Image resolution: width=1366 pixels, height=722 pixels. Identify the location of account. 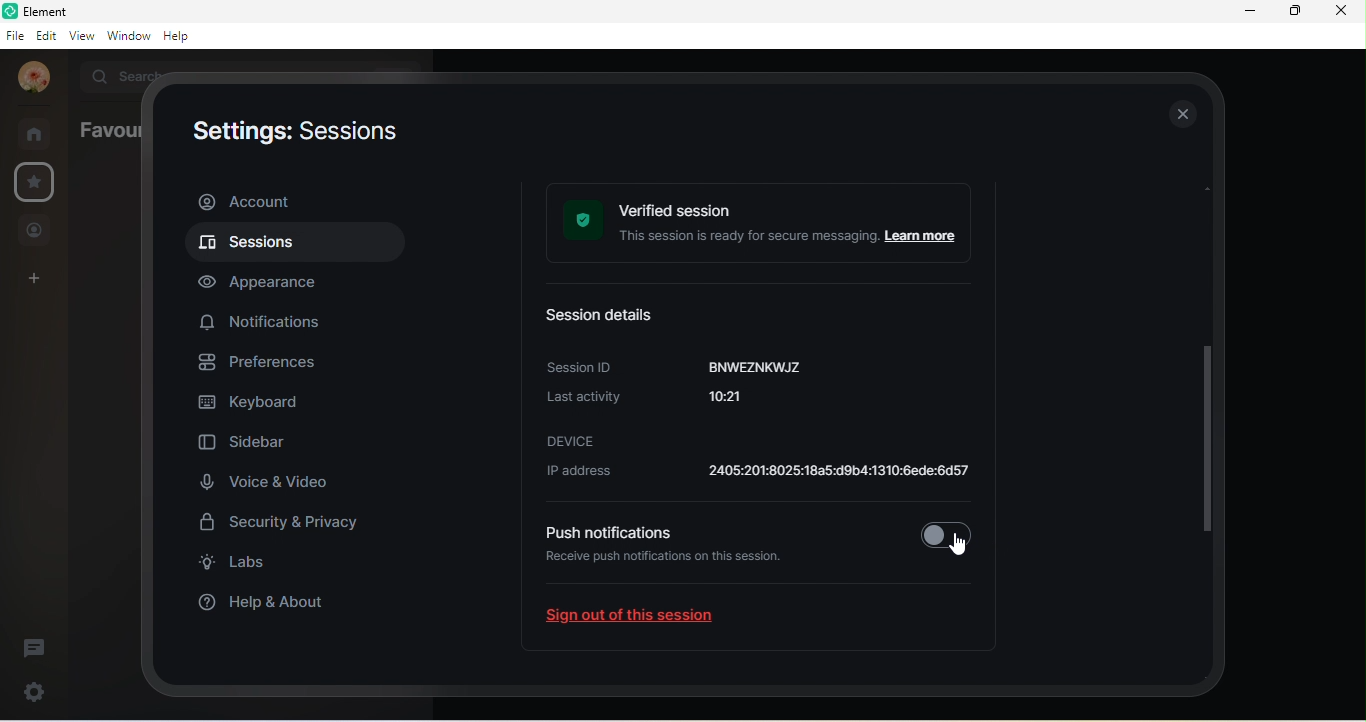
(293, 201).